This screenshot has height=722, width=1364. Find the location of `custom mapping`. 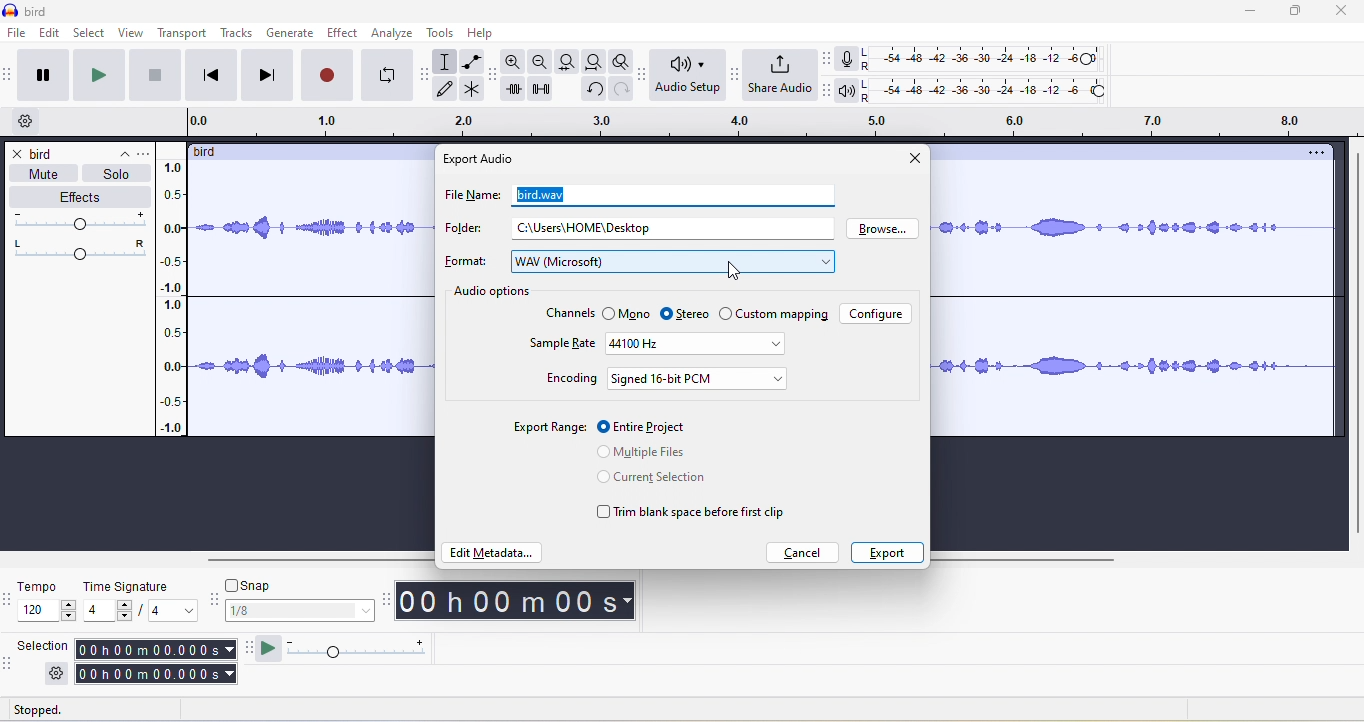

custom mapping is located at coordinates (778, 316).